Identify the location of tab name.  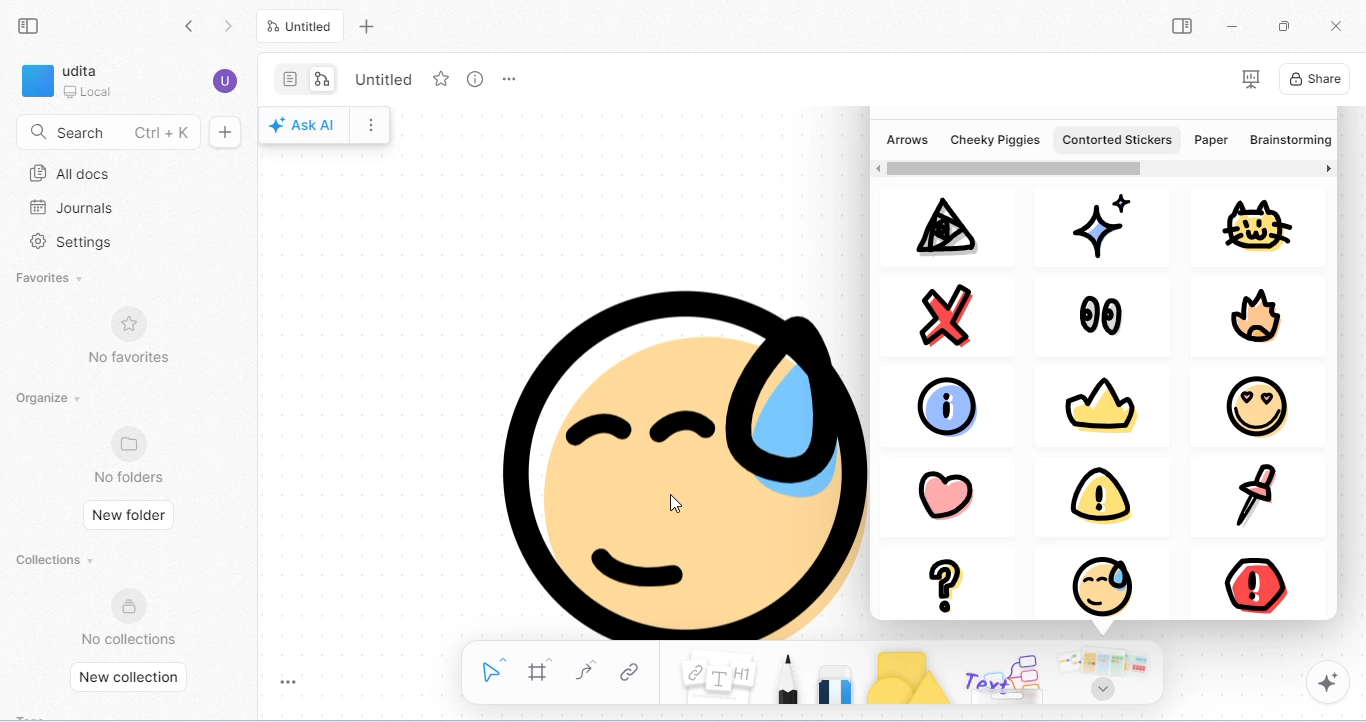
(381, 78).